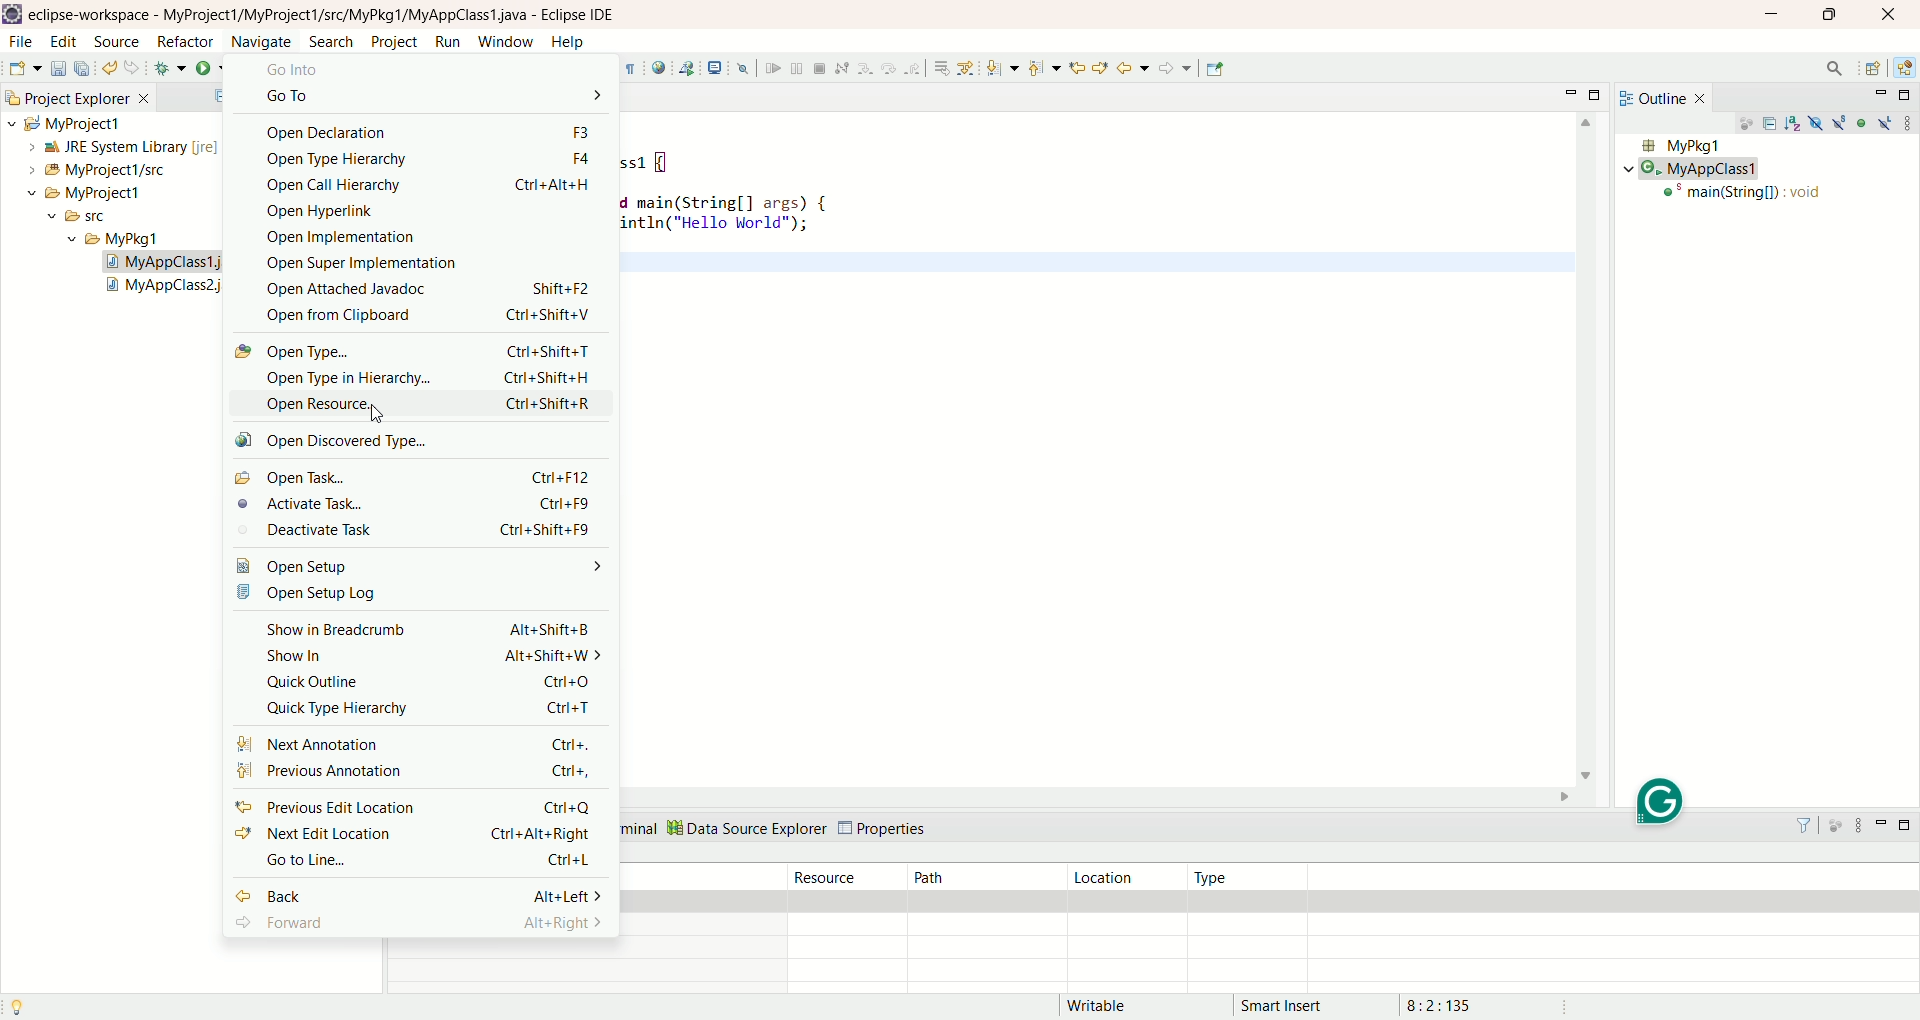  What do you see at coordinates (1044, 68) in the screenshot?
I see `previous annotation` at bounding box center [1044, 68].